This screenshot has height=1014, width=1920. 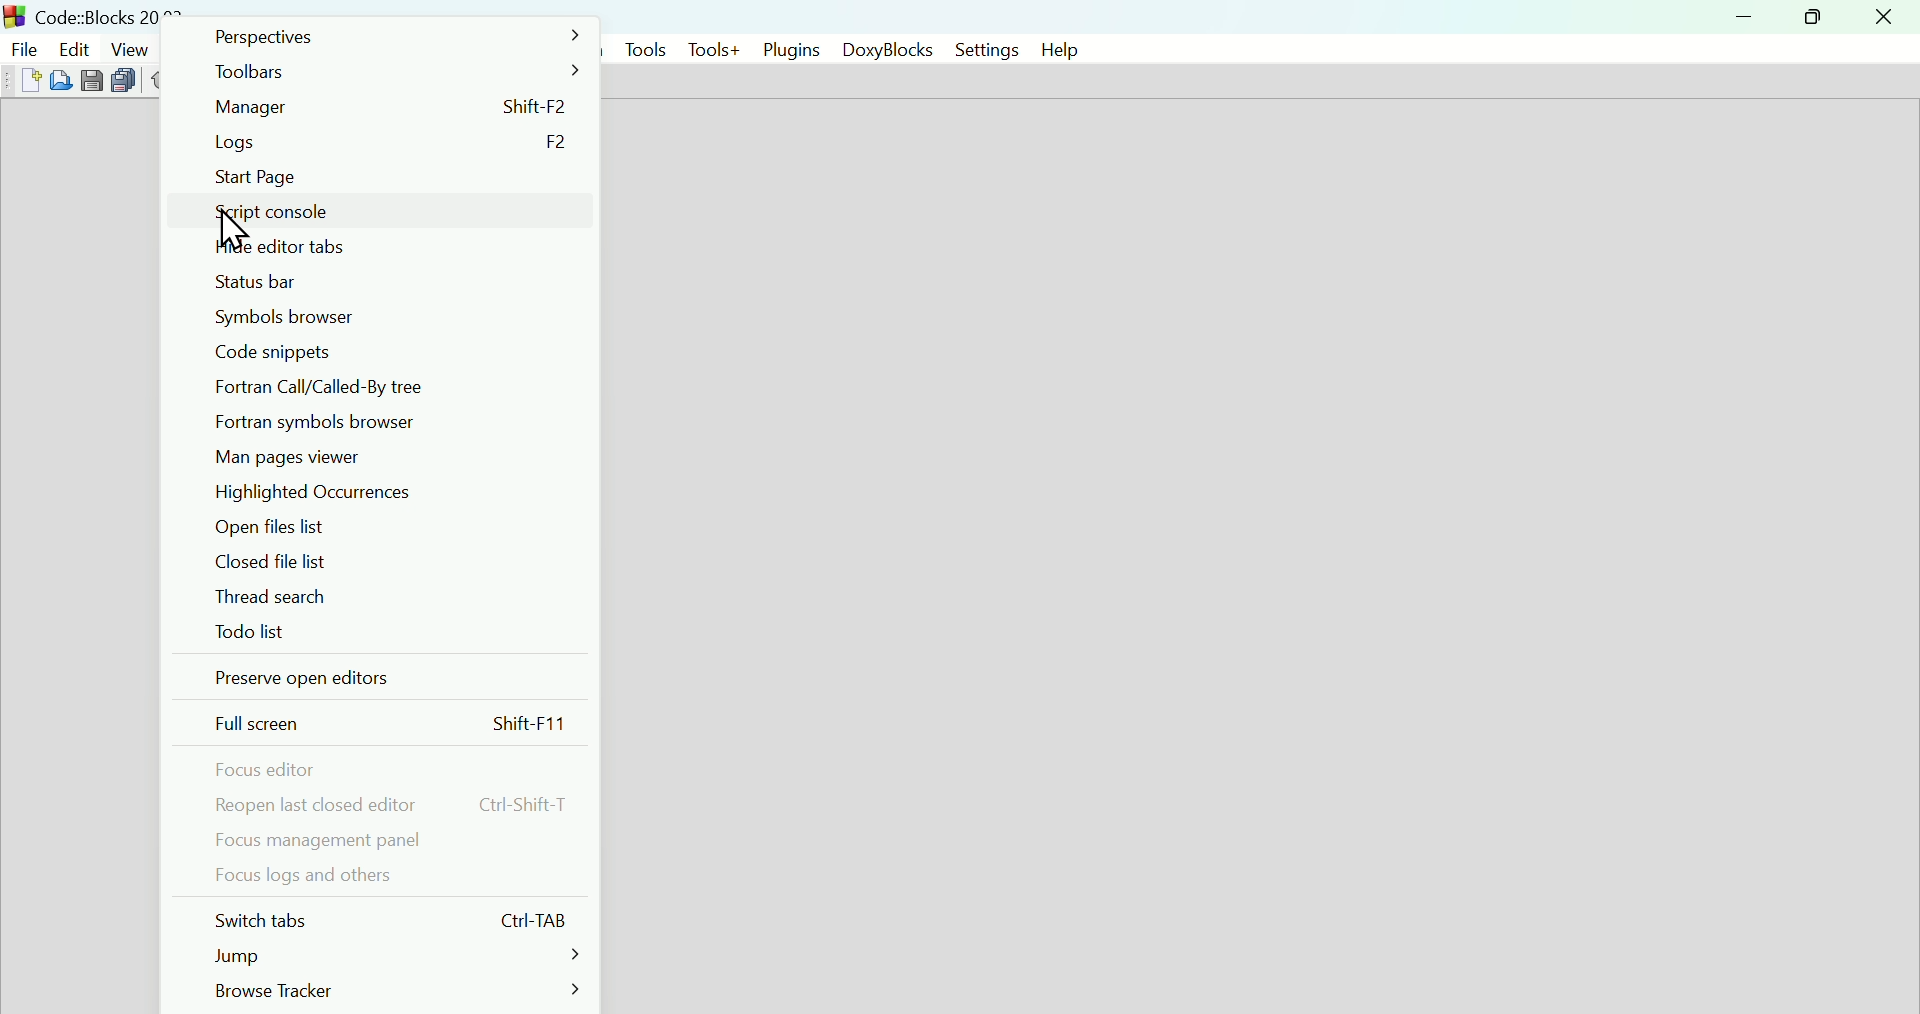 What do you see at coordinates (1744, 17) in the screenshot?
I see `minimize` at bounding box center [1744, 17].